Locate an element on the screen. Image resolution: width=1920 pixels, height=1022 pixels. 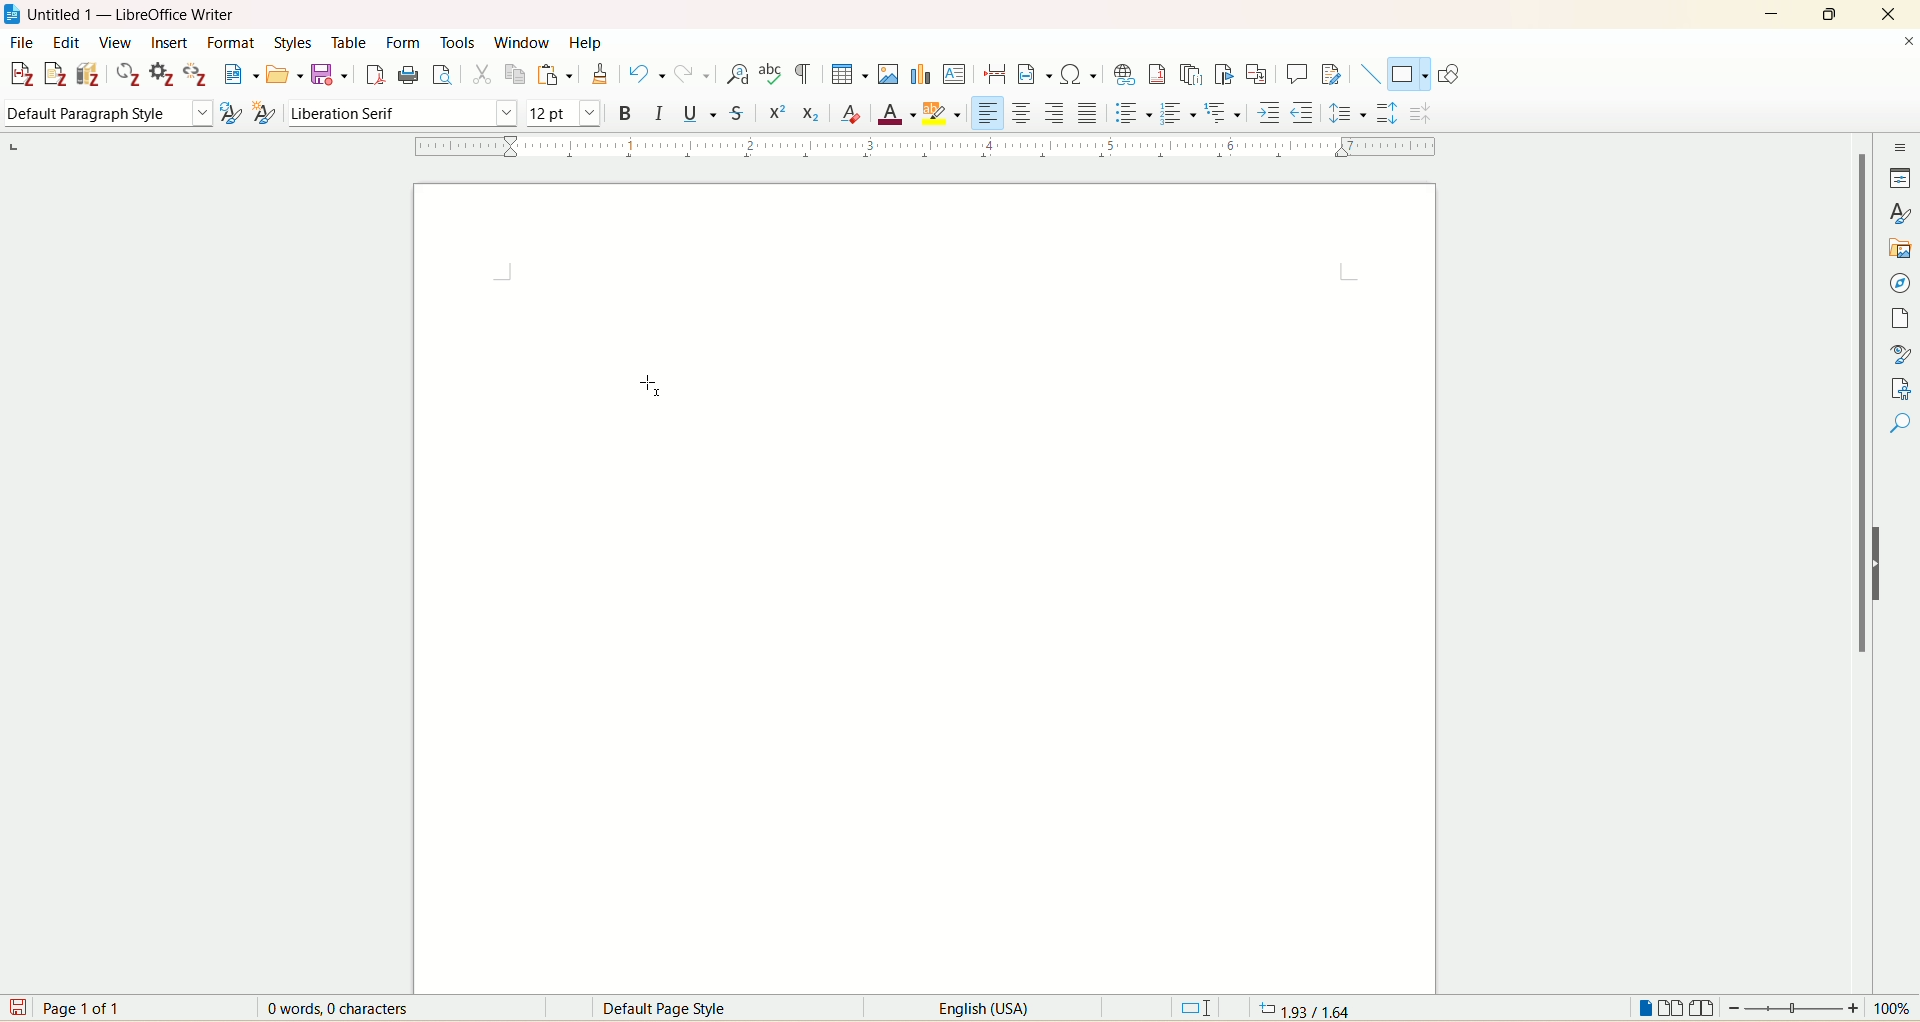
page 1 of 1 is located at coordinates (87, 1007).